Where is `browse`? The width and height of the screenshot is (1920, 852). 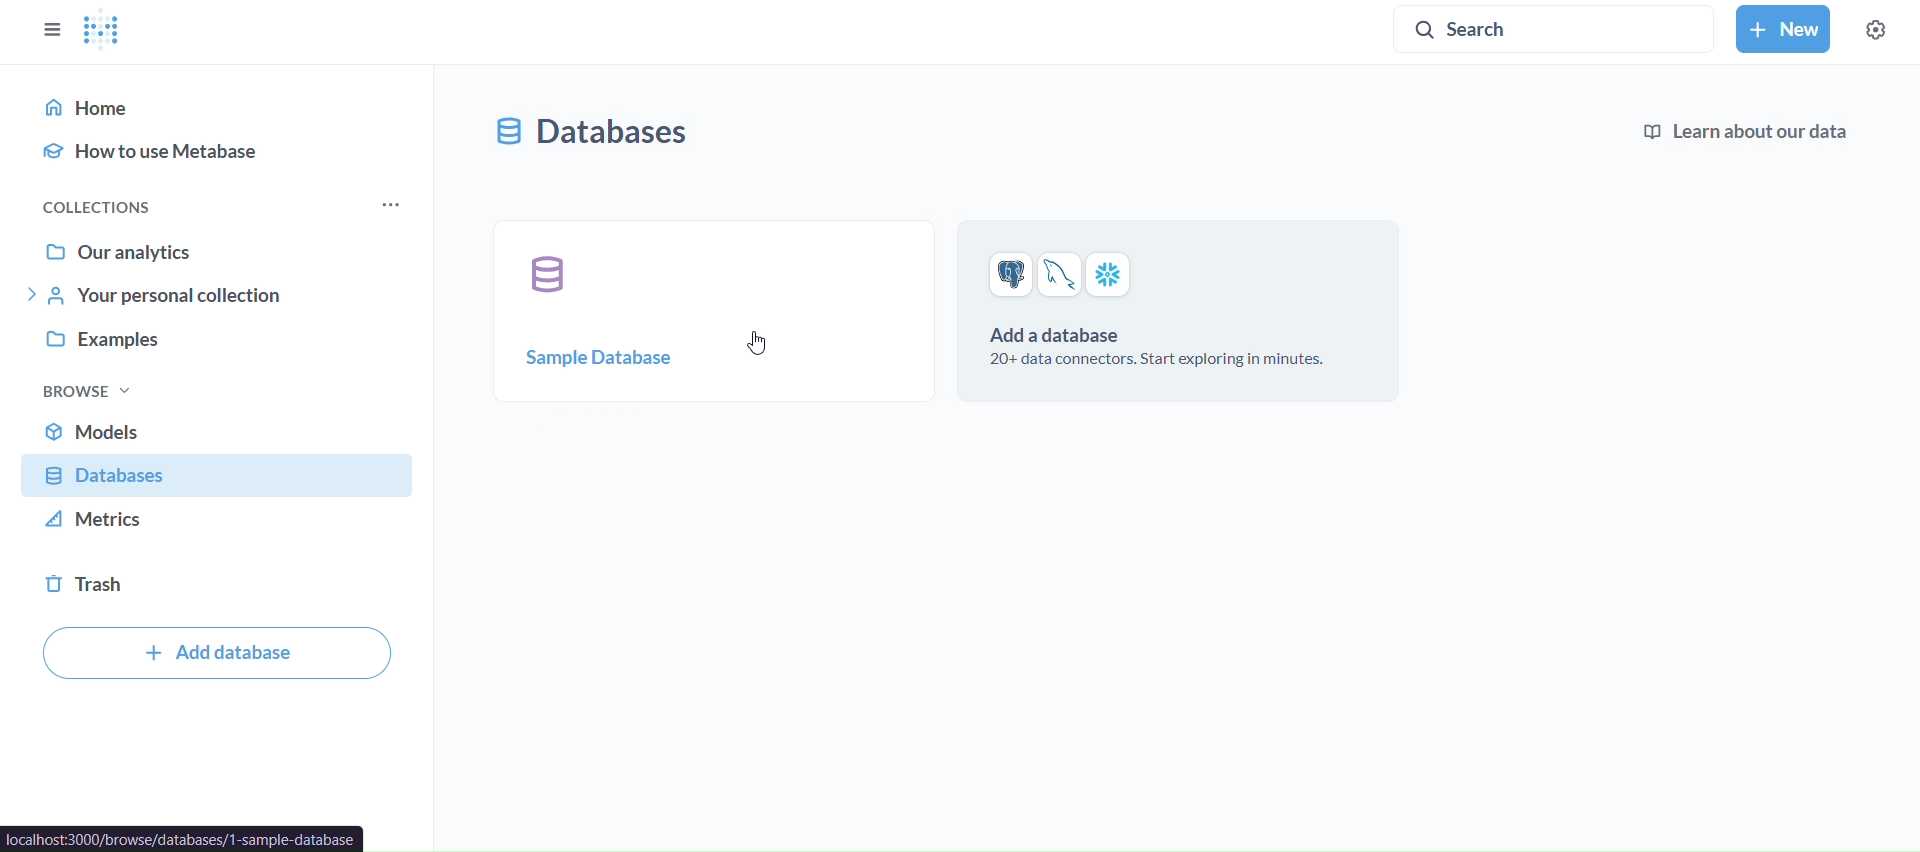
browse is located at coordinates (84, 390).